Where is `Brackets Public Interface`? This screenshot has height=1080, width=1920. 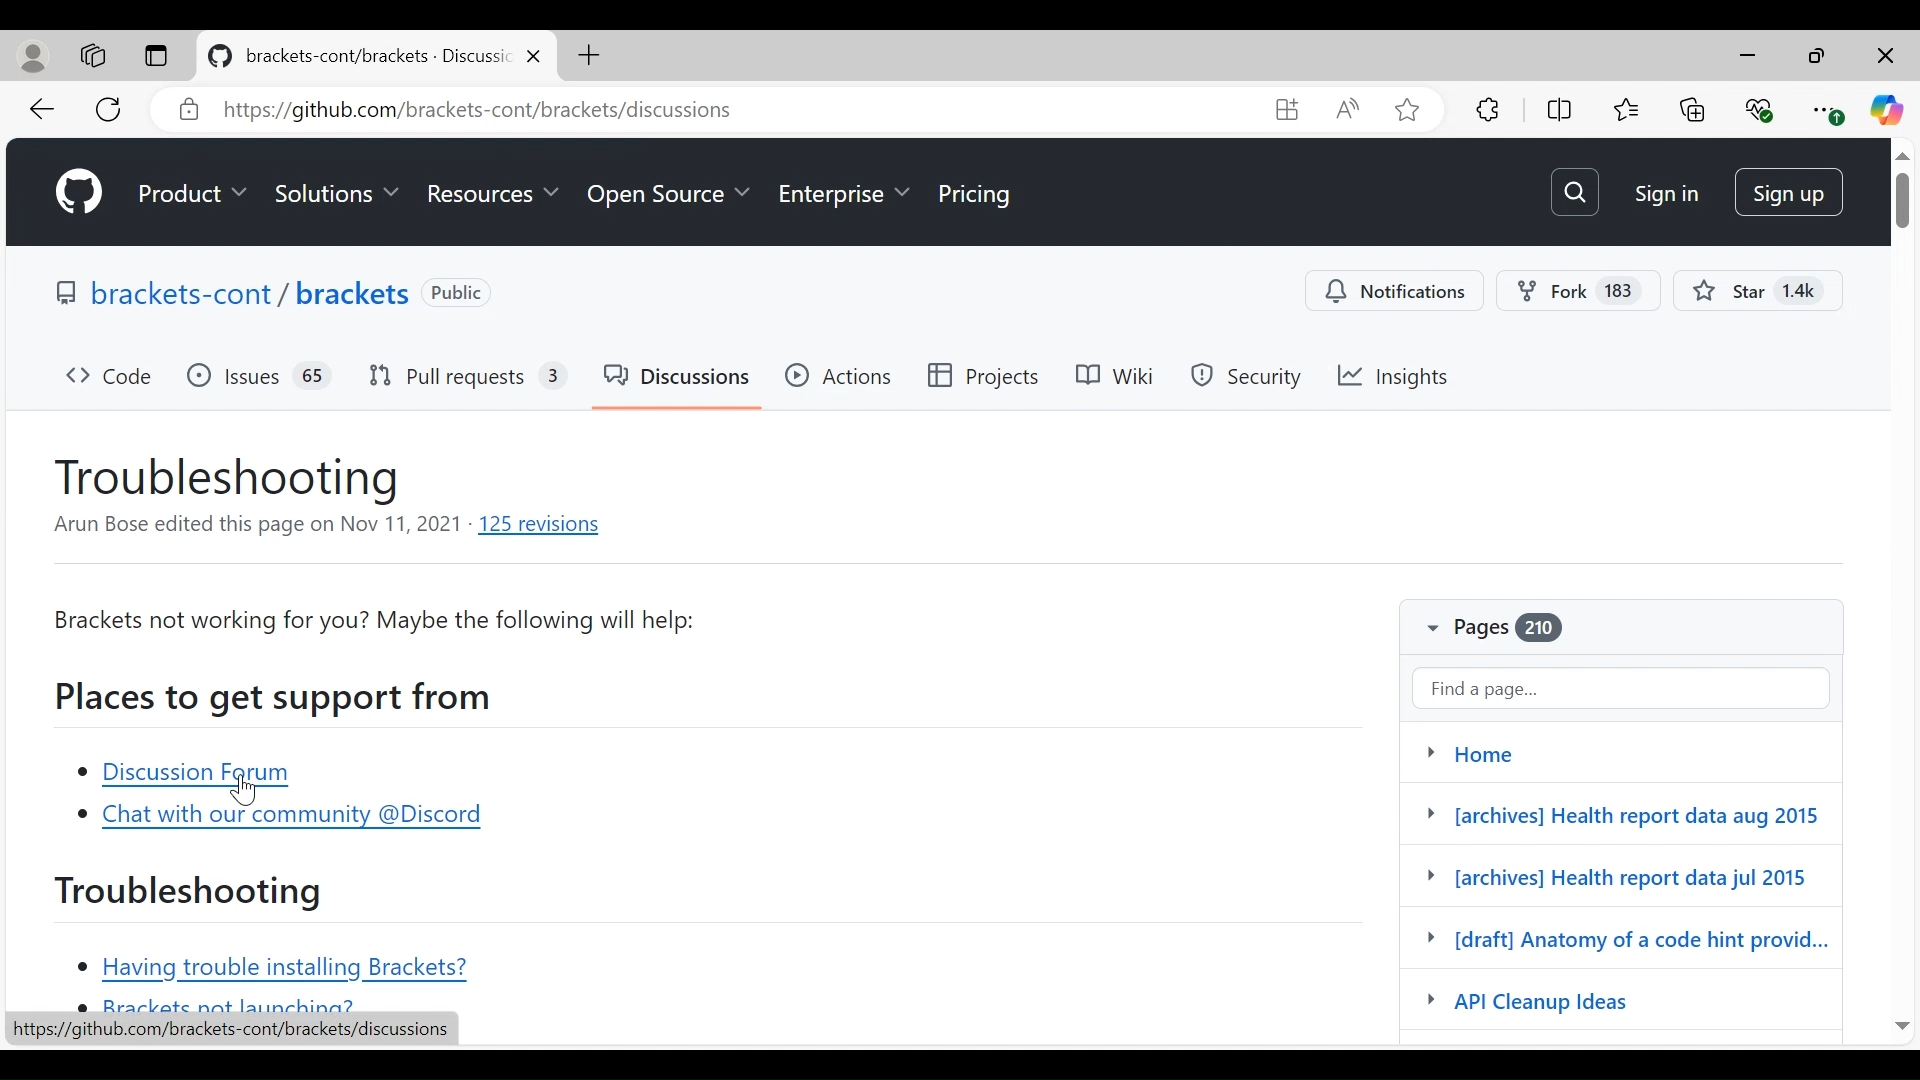 Brackets Public Interface is located at coordinates (267, 292).